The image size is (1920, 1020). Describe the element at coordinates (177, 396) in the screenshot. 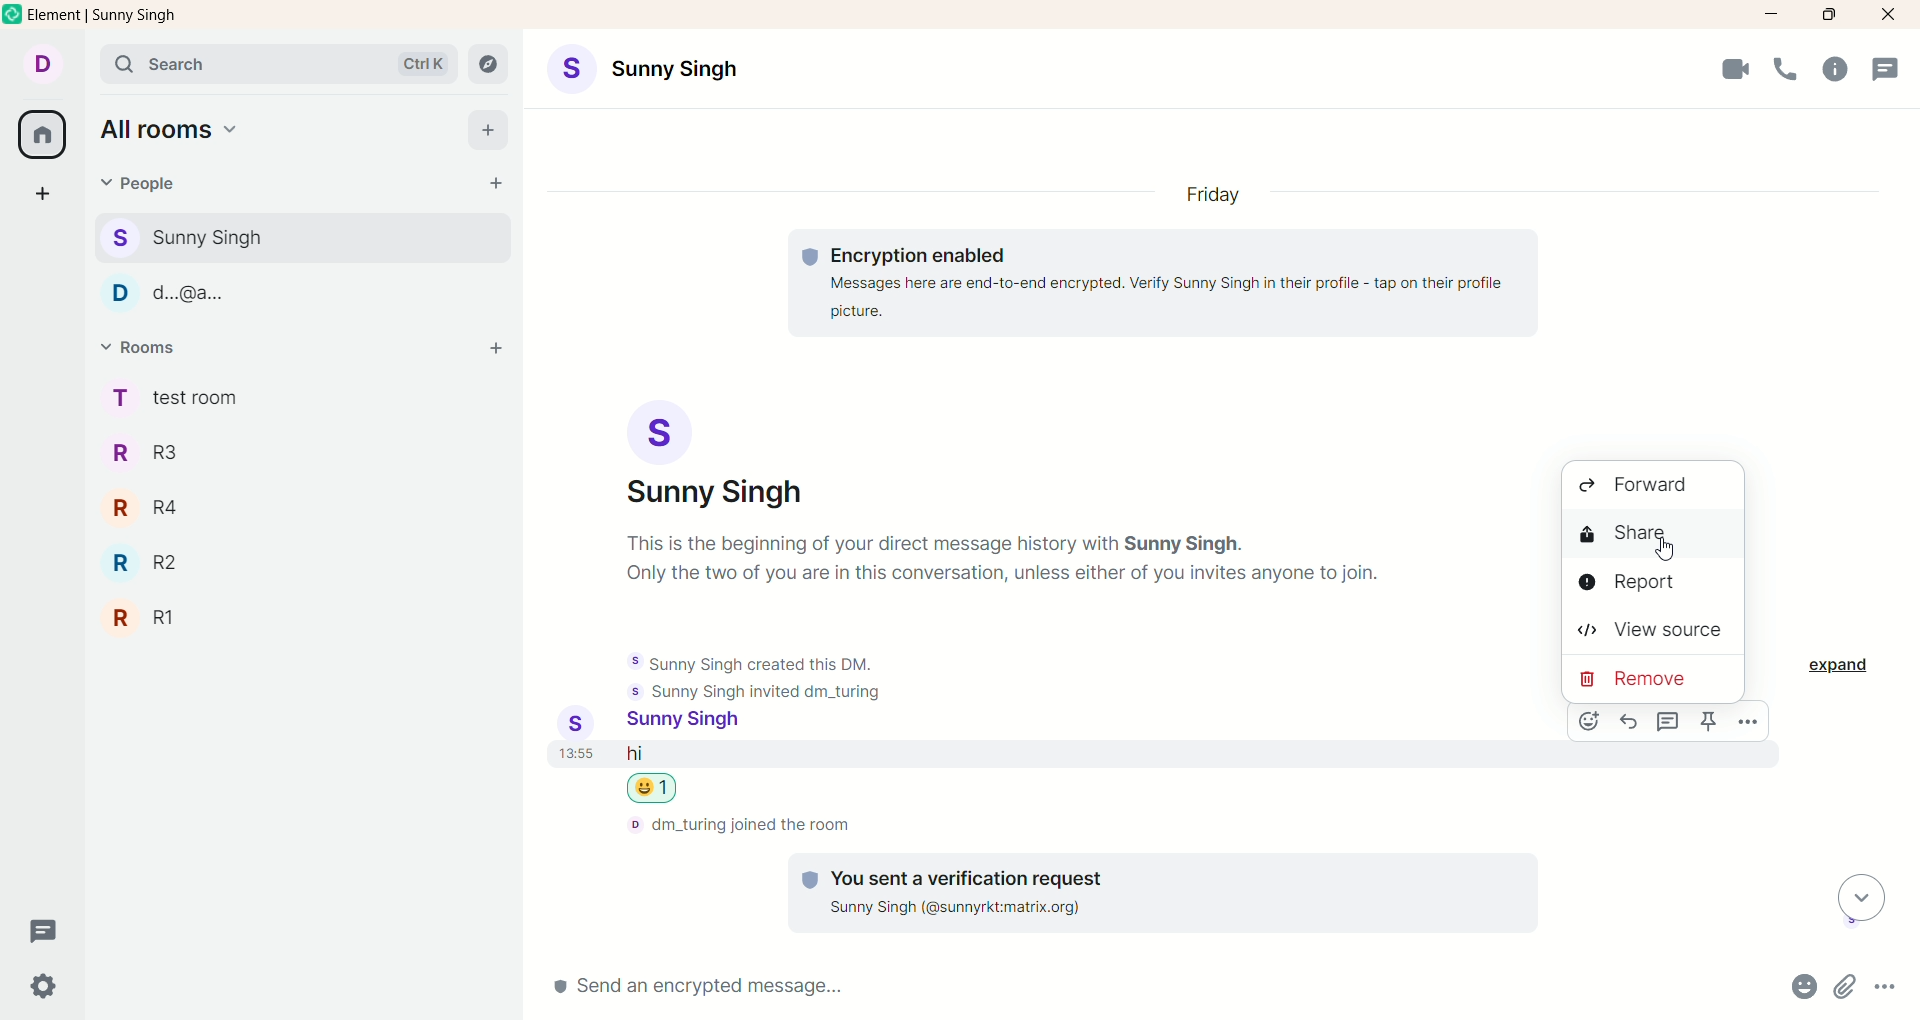

I see `rooms` at that location.